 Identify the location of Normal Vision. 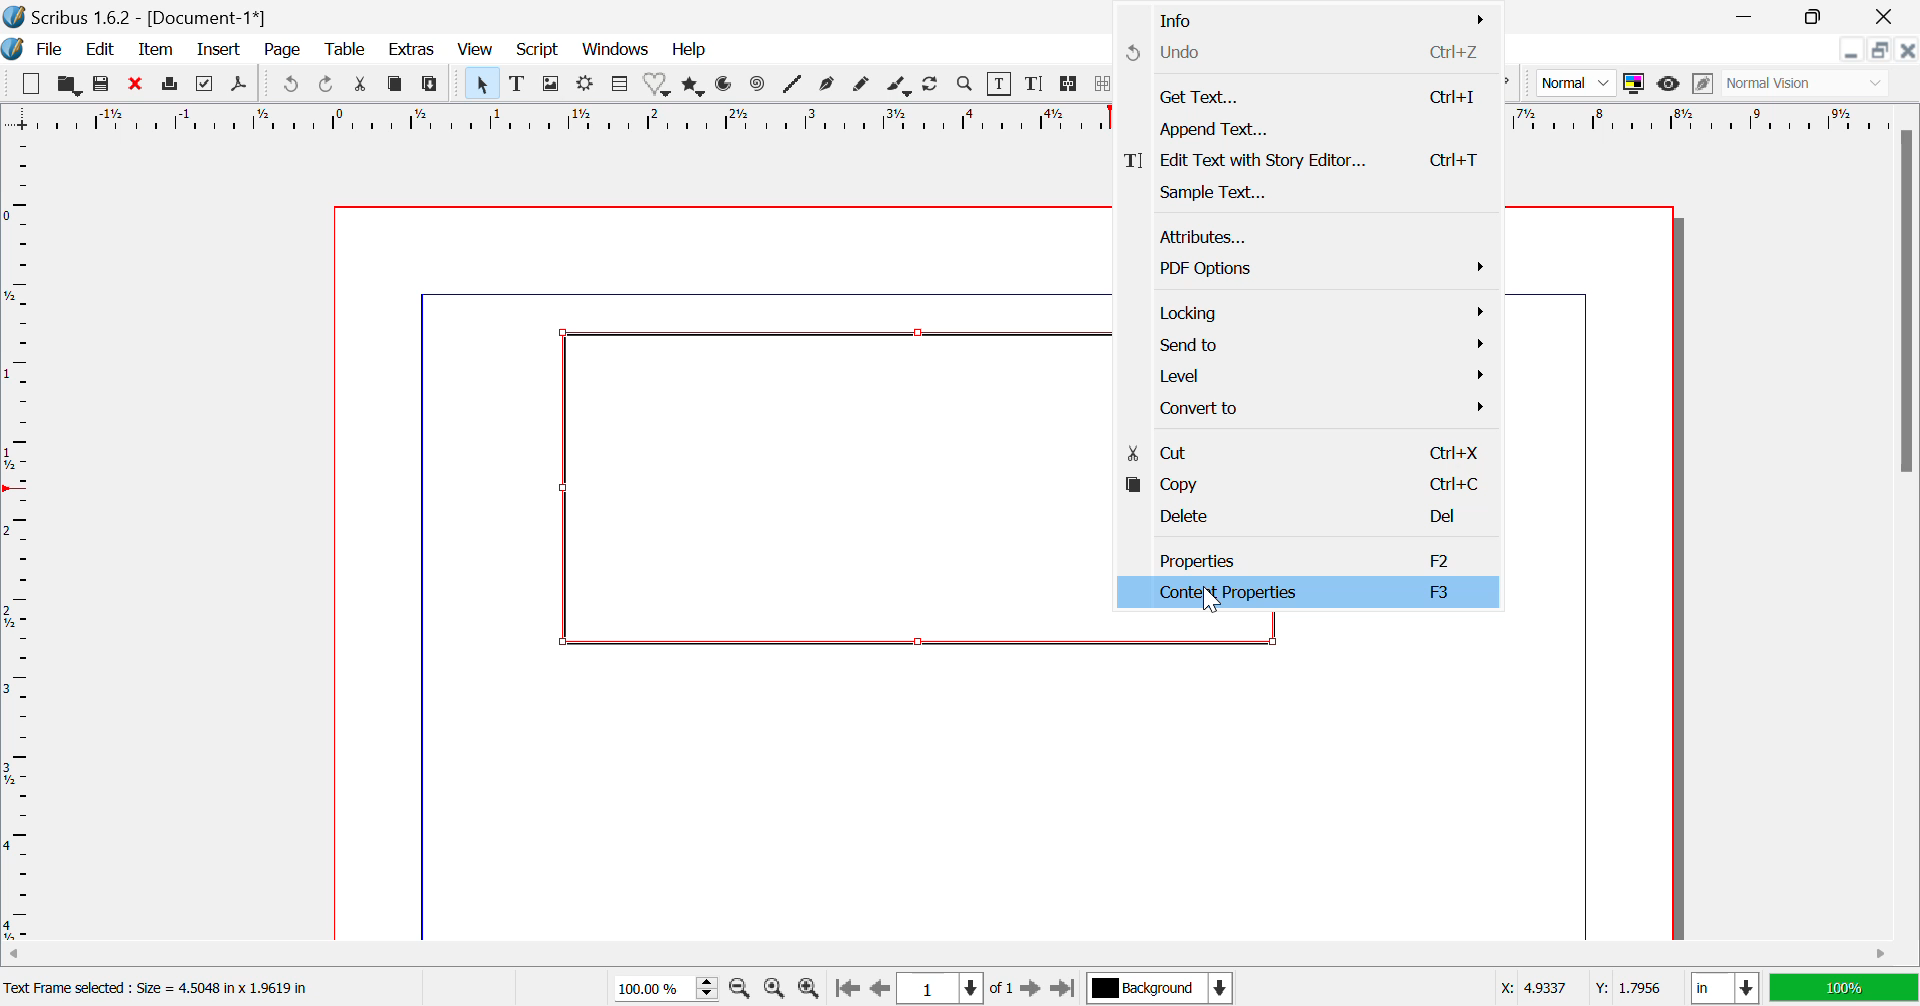
(1810, 85).